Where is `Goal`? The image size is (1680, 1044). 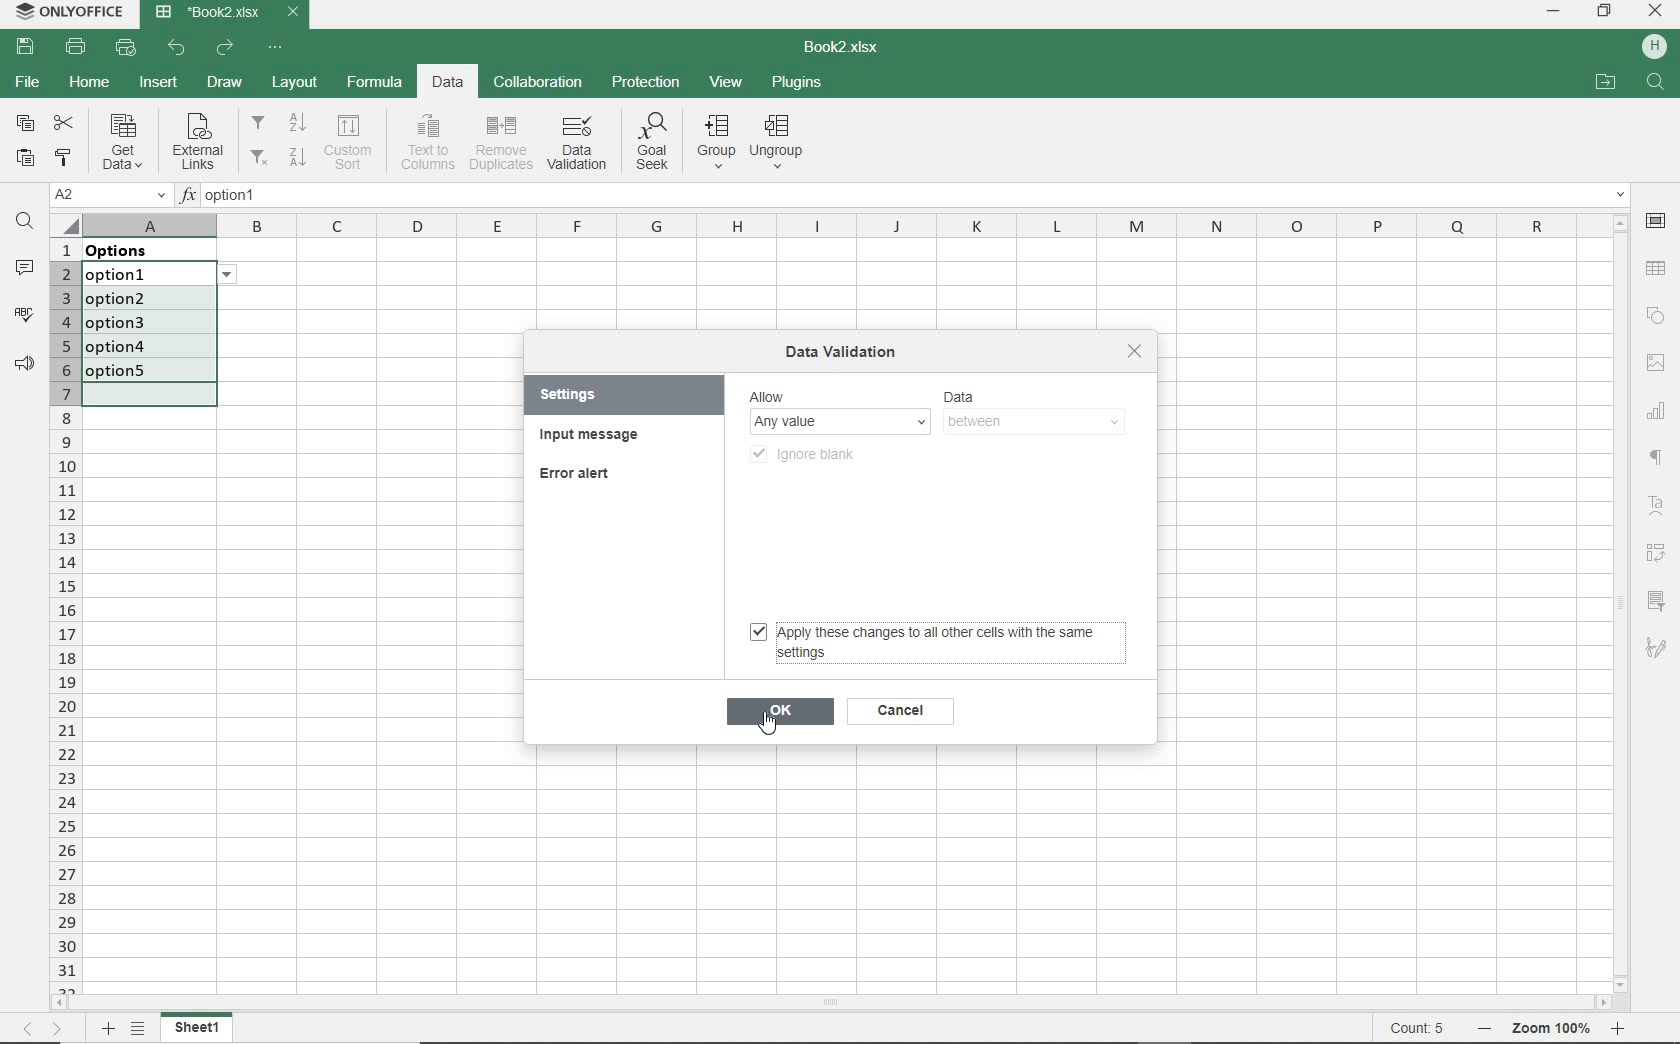 Goal is located at coordinates (649, 145).